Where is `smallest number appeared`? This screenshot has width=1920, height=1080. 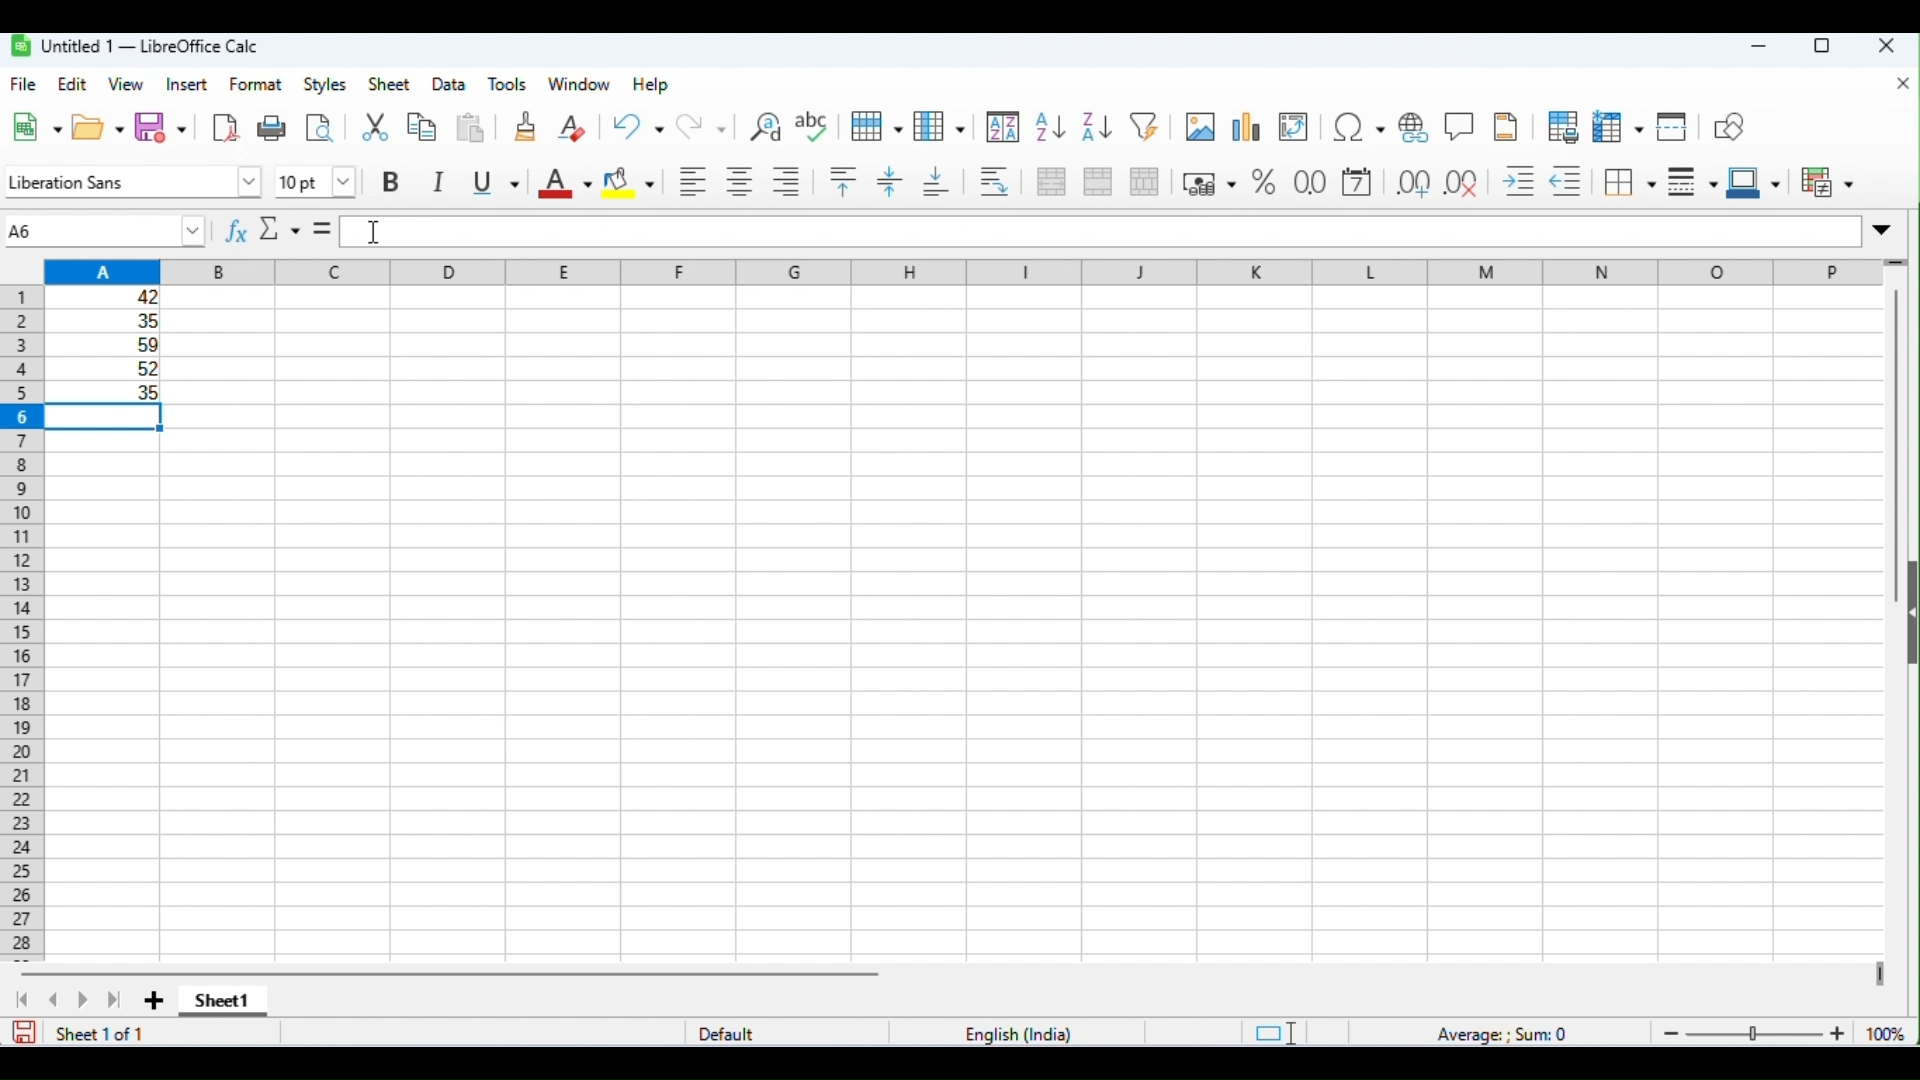
smallest number appeared is located at coordinates (106, 393).